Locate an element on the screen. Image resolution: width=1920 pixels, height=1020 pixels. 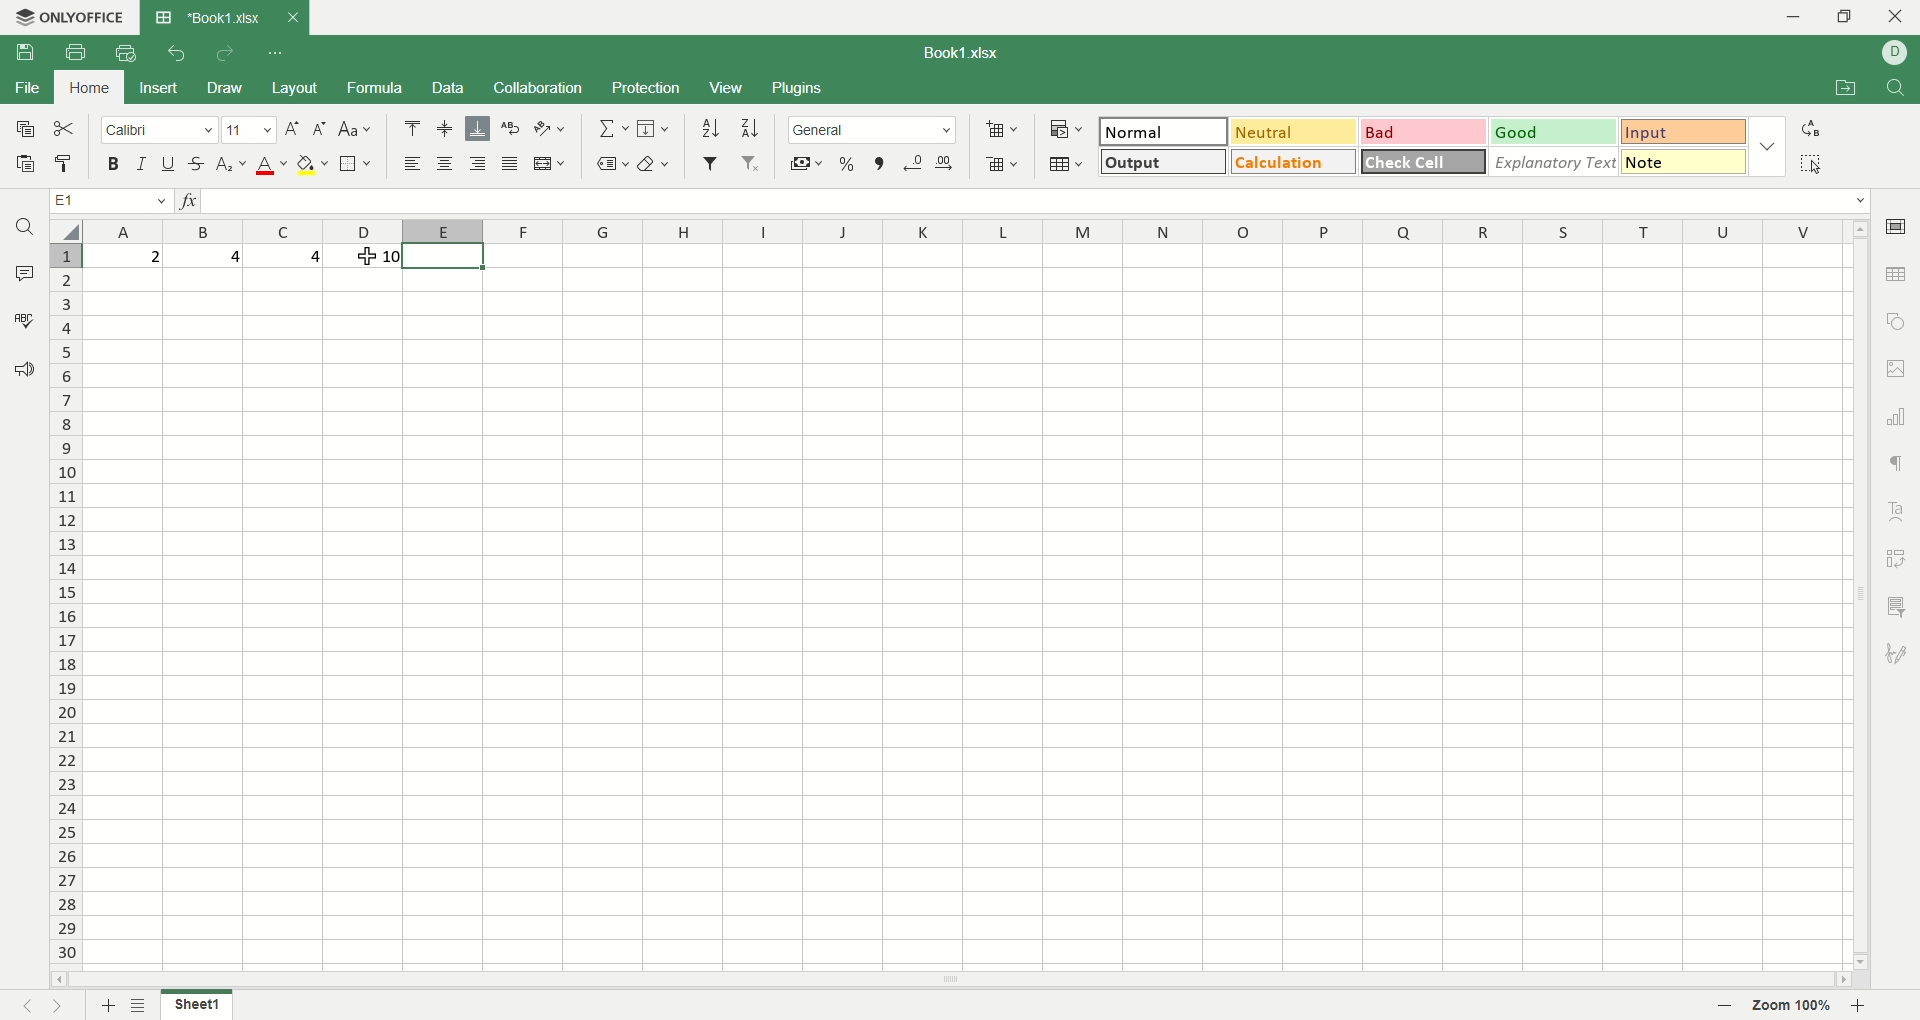
conditional formatting is located at coordinates (1063, 131).